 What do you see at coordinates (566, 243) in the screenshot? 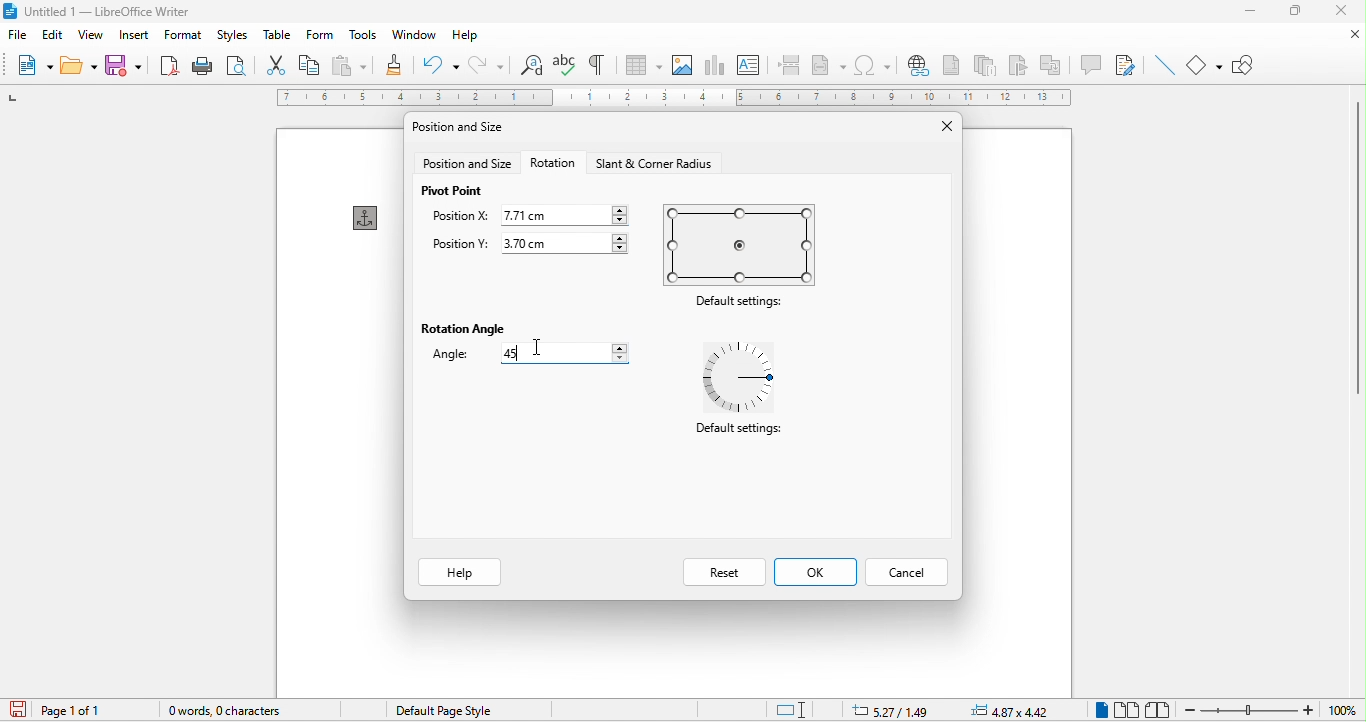
I see `3.70 cm` at bounding box center [566, 243].